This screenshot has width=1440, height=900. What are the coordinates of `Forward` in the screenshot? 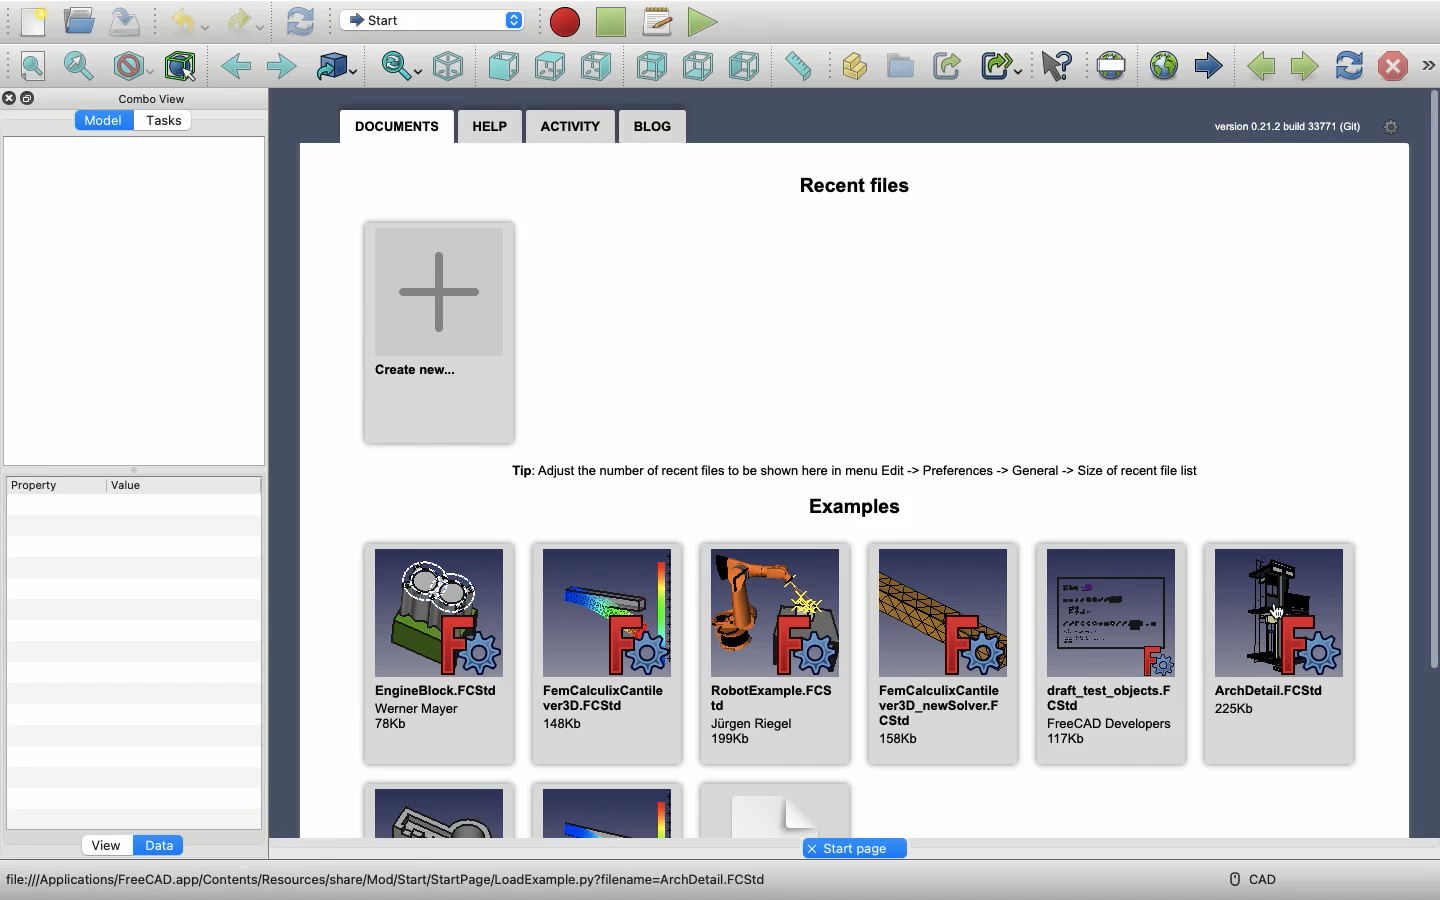 It's located at (280, 65).